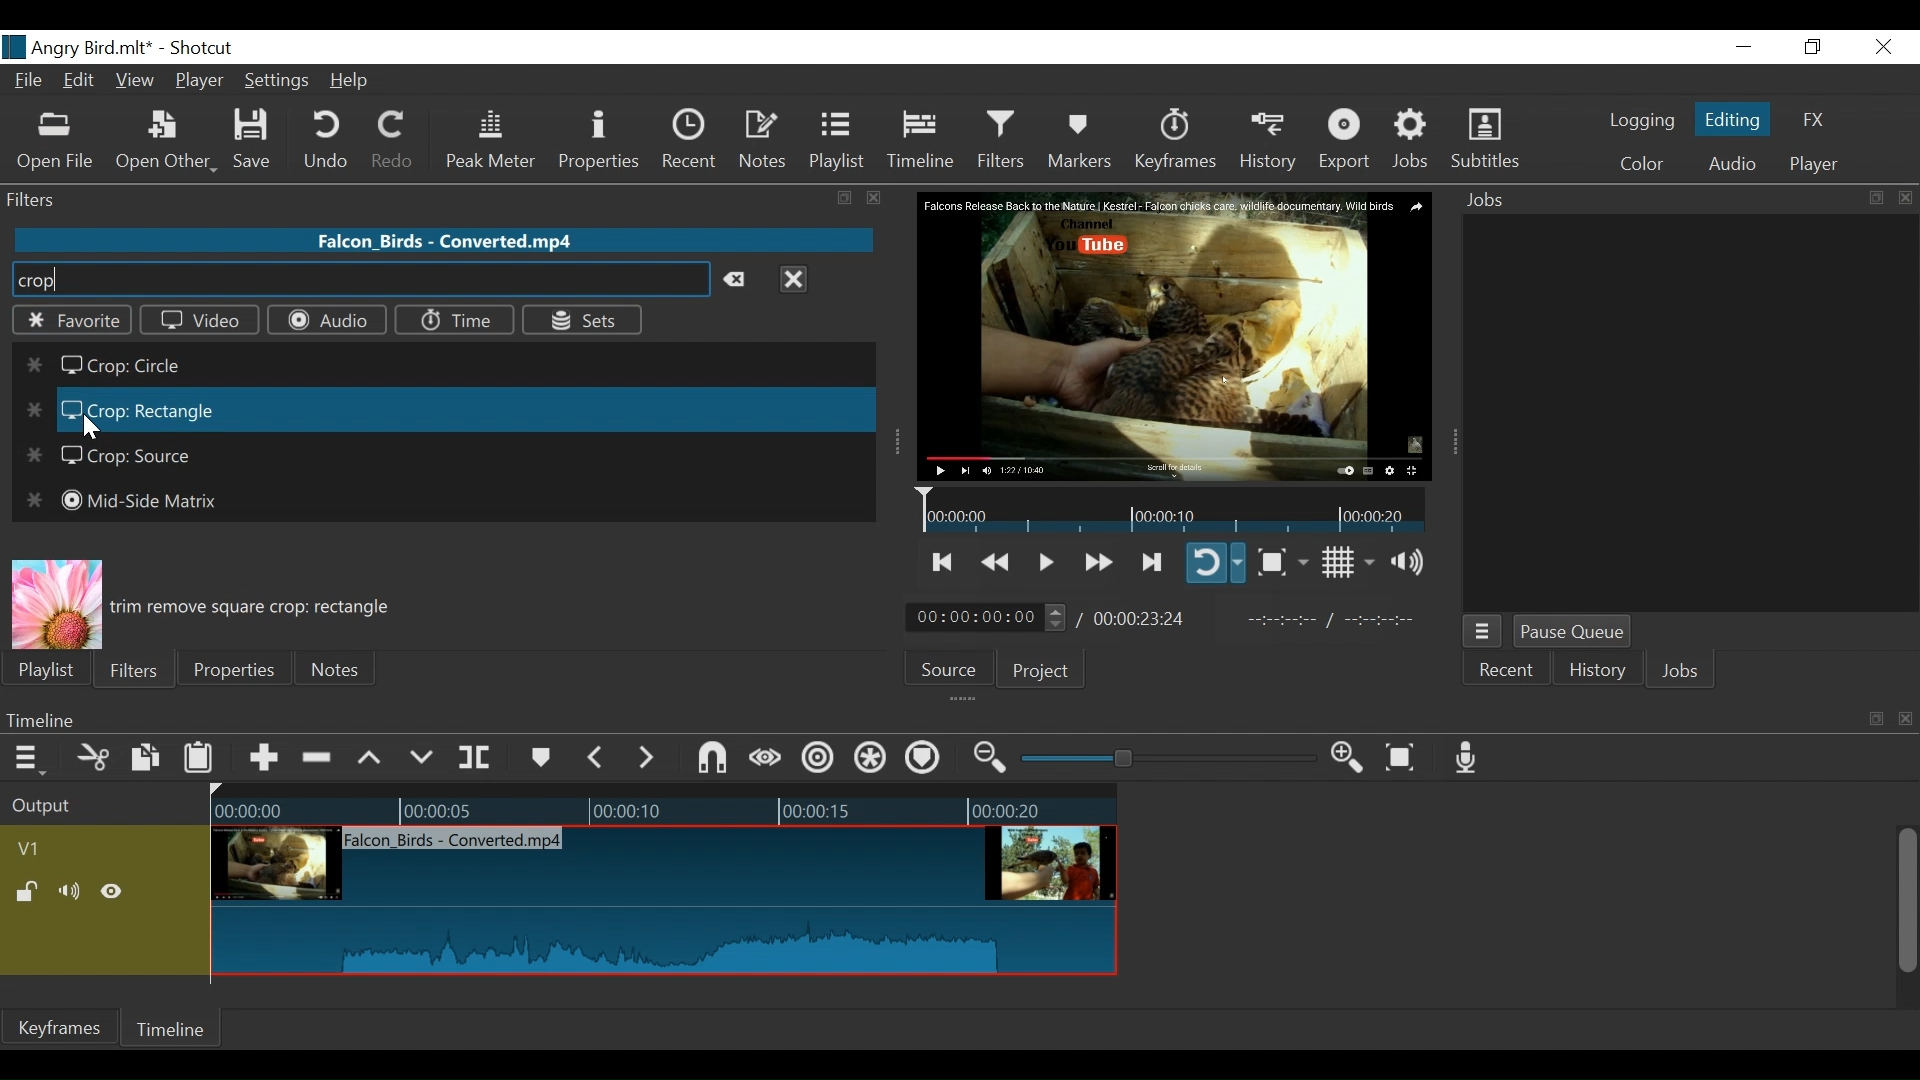  I want to click on Zoom timeline to fit, so click(1408, 756).